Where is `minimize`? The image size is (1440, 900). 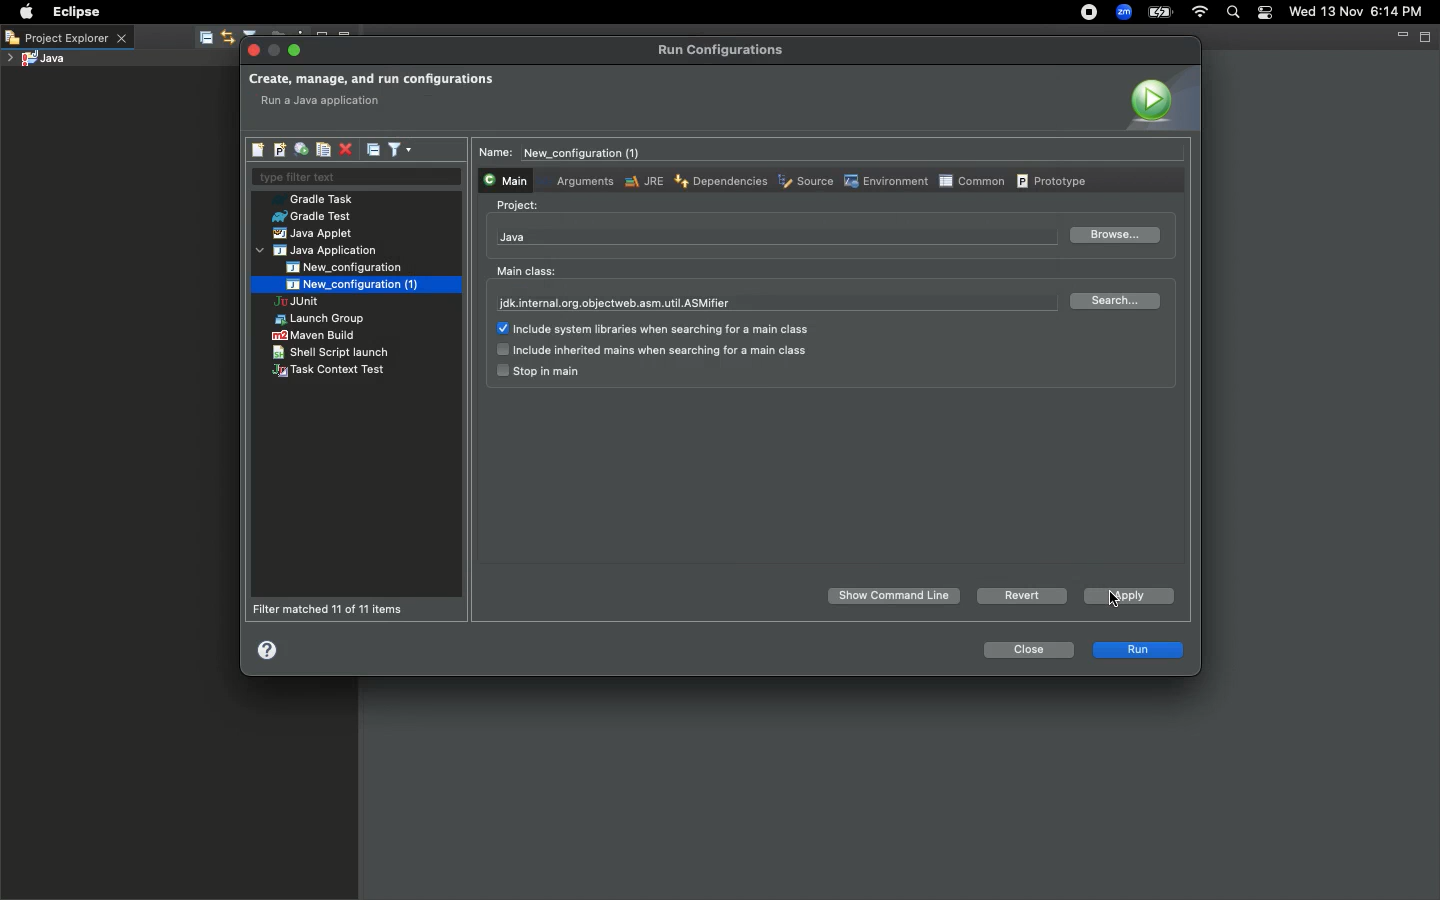 minimize is located at coordinates (275, 51).